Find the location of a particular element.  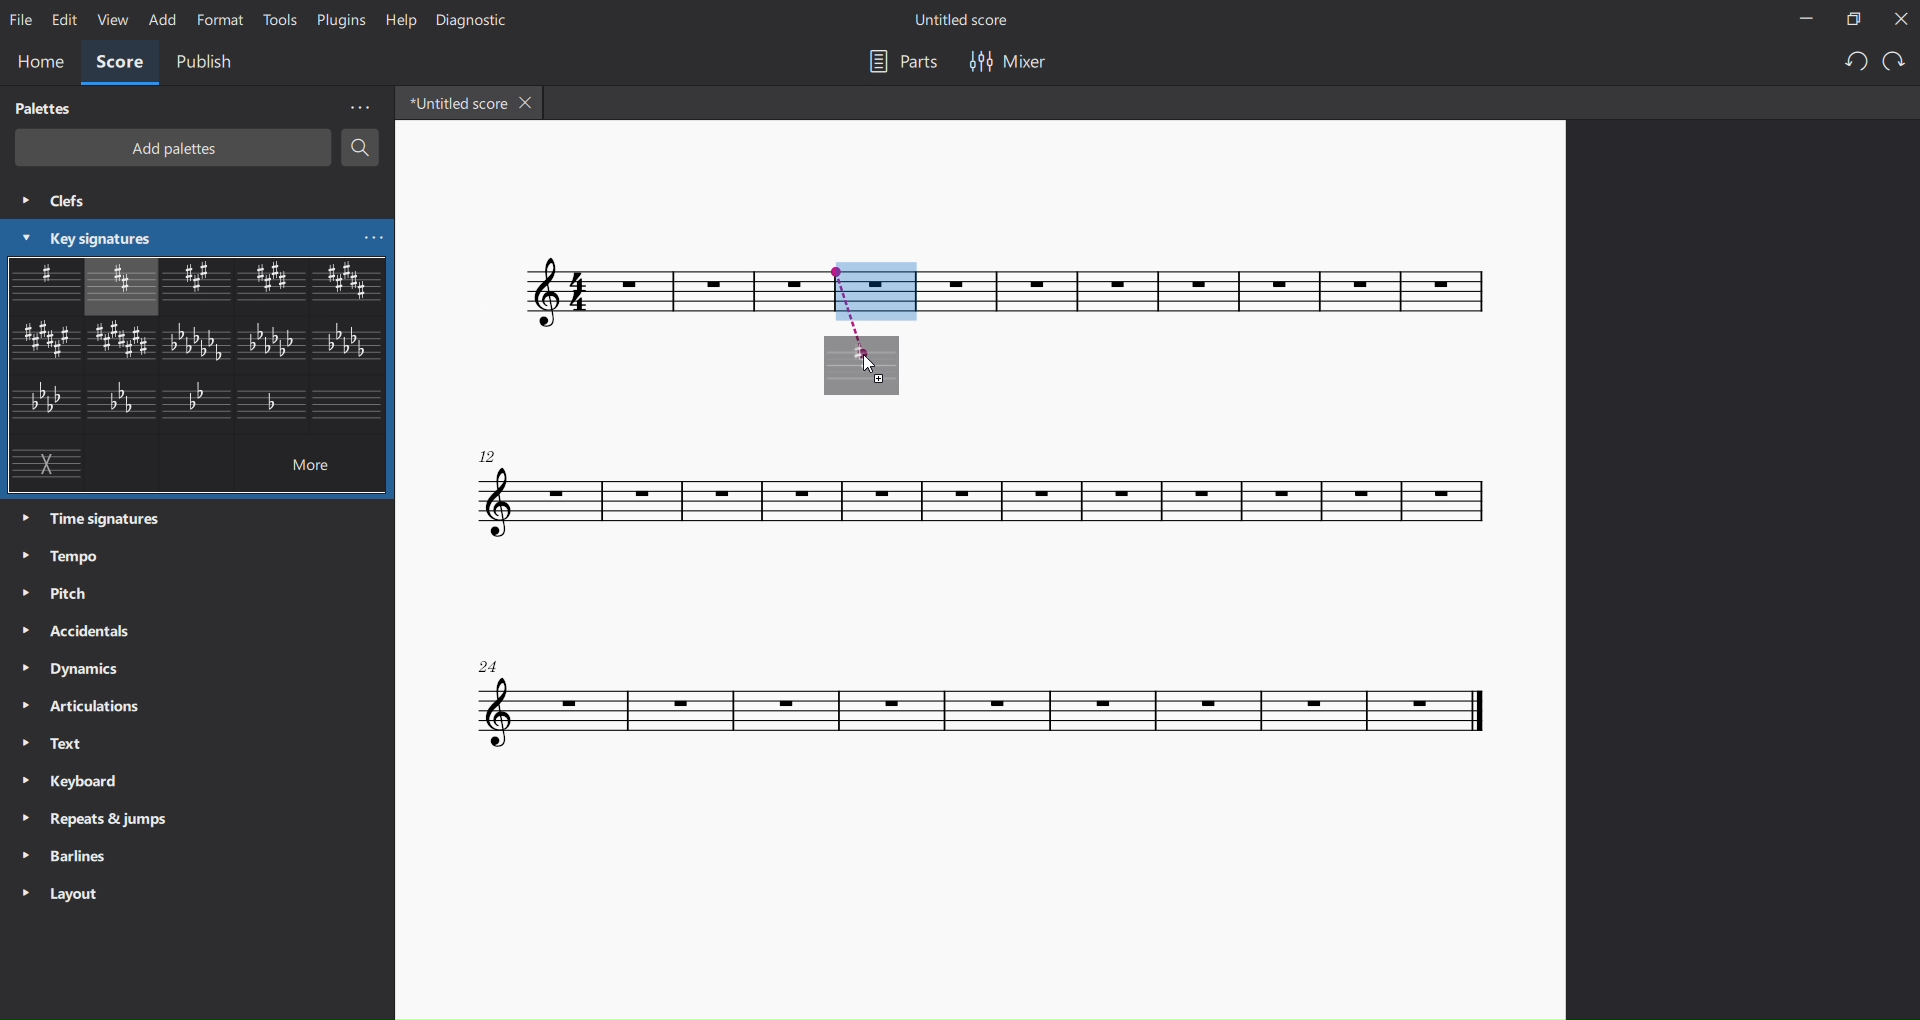

plugins is located at coordinates (338, 20).